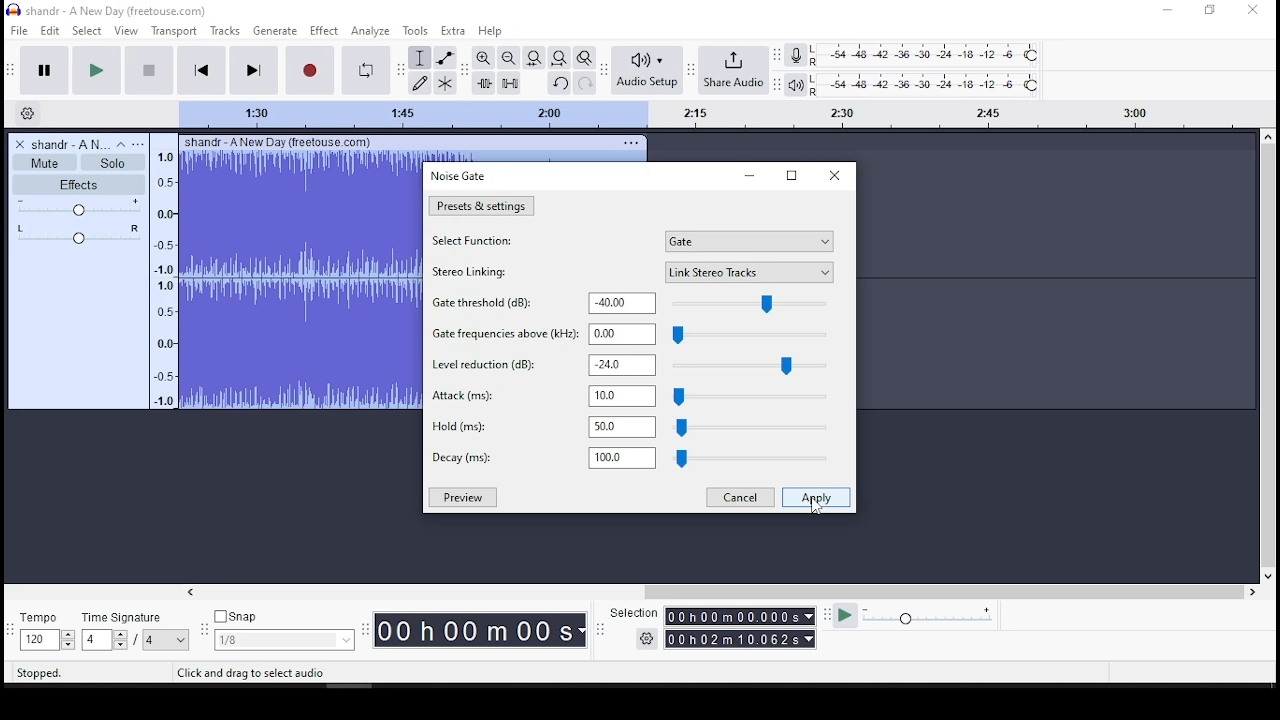  What do you see at coordinates (484, 83) in the screenshot?
I see `trim audio outside selection` at bounding box center [484, 83].